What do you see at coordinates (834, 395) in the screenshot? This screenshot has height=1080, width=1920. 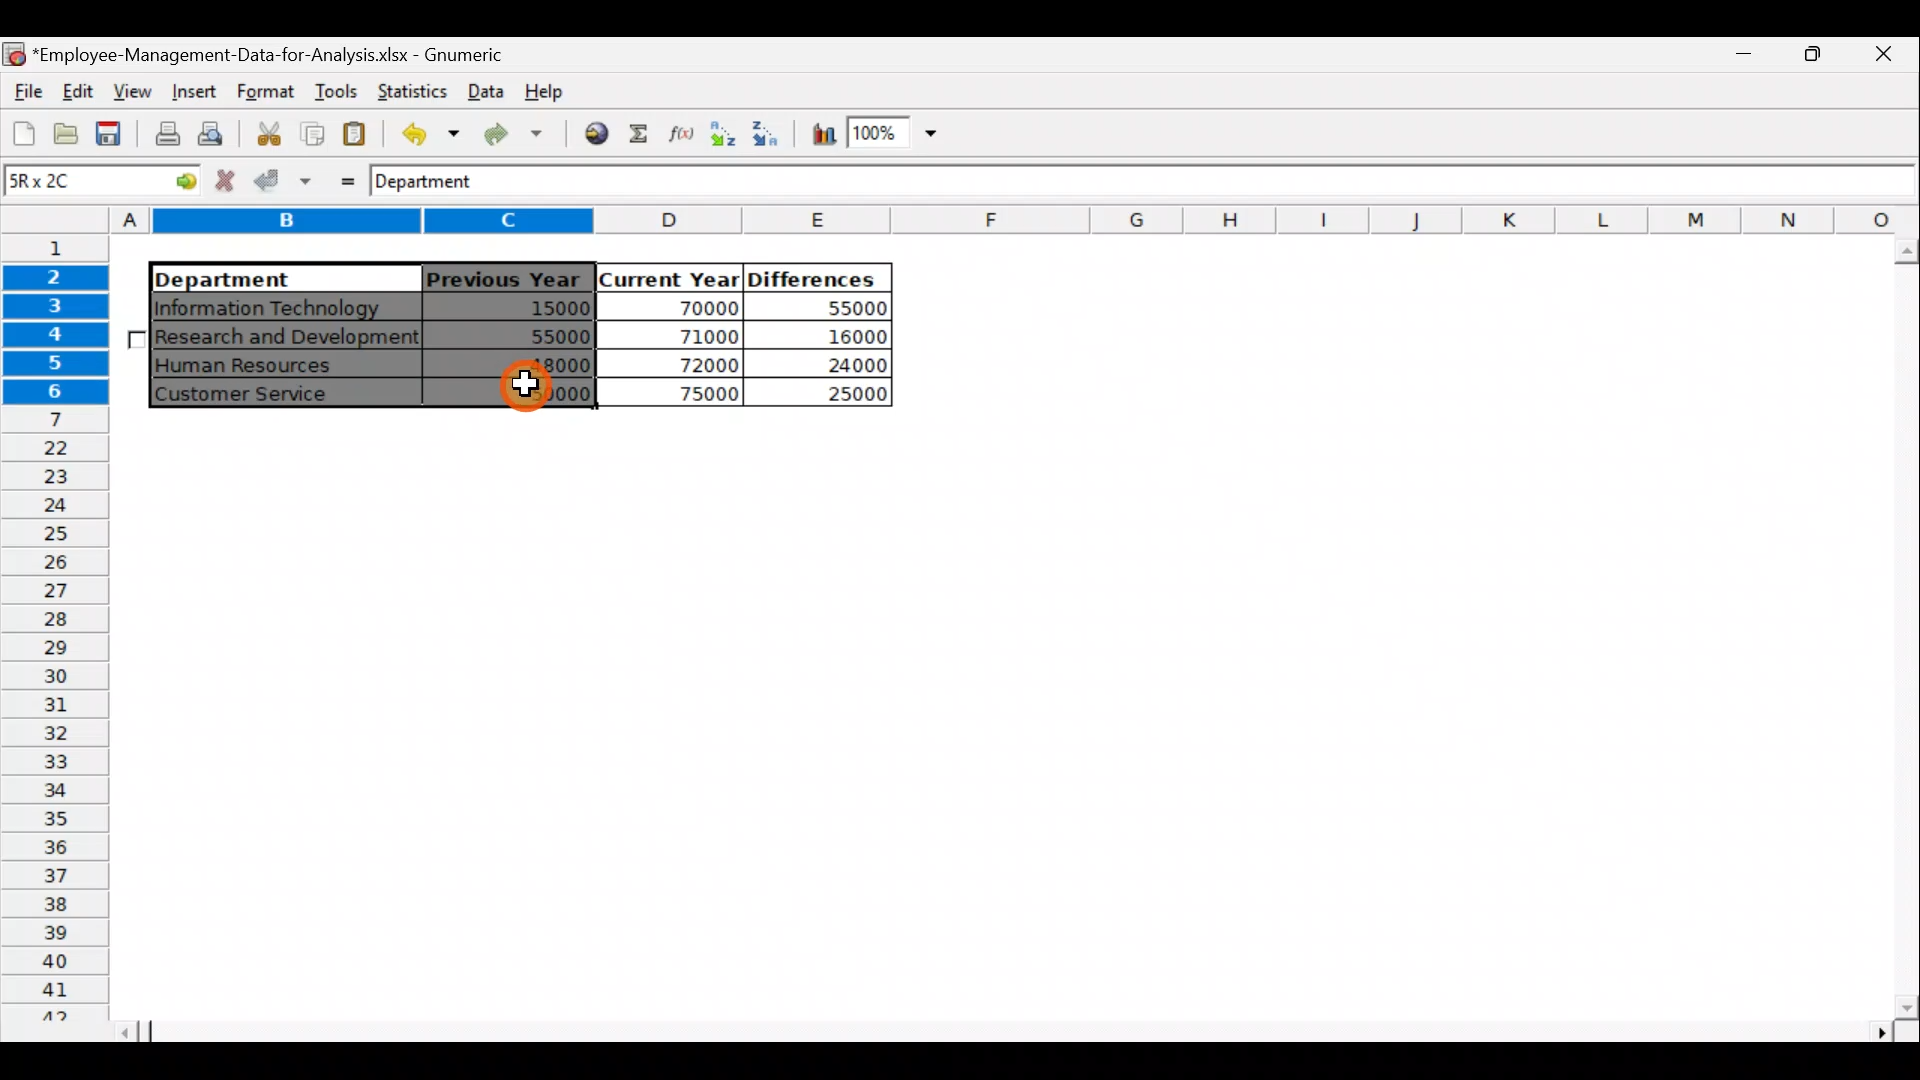 I see `25000` at bounding box center [834, 395].